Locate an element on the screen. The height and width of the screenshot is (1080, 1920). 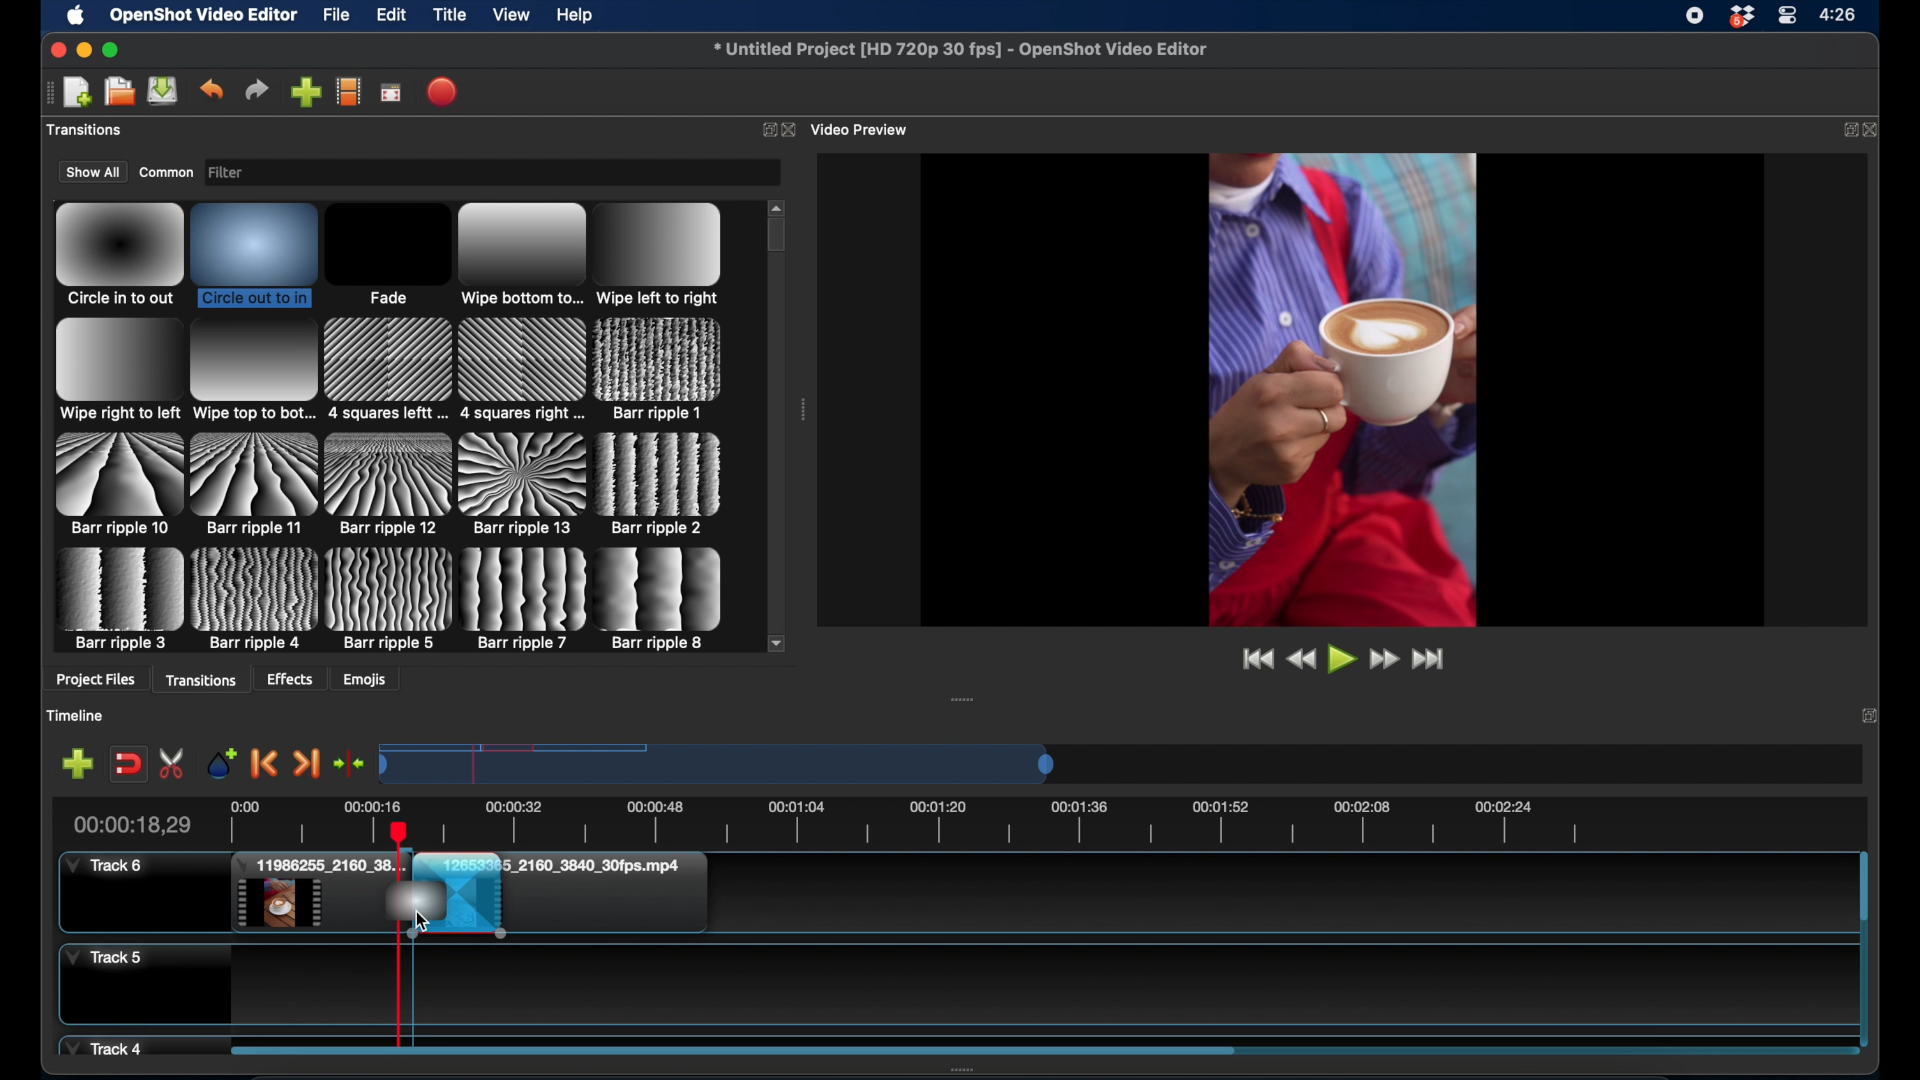
minimize is located at coordinates (83, 50).